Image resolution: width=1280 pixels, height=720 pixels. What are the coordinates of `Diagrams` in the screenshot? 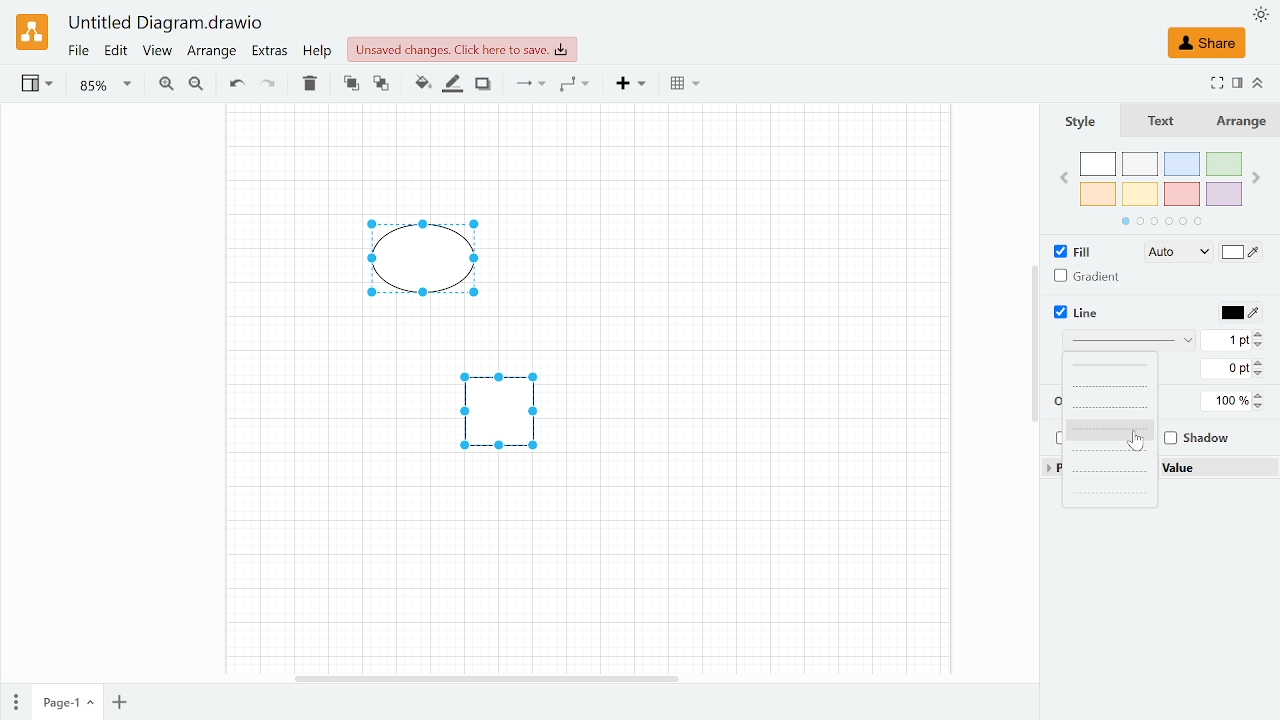 It's located at (457, 354).